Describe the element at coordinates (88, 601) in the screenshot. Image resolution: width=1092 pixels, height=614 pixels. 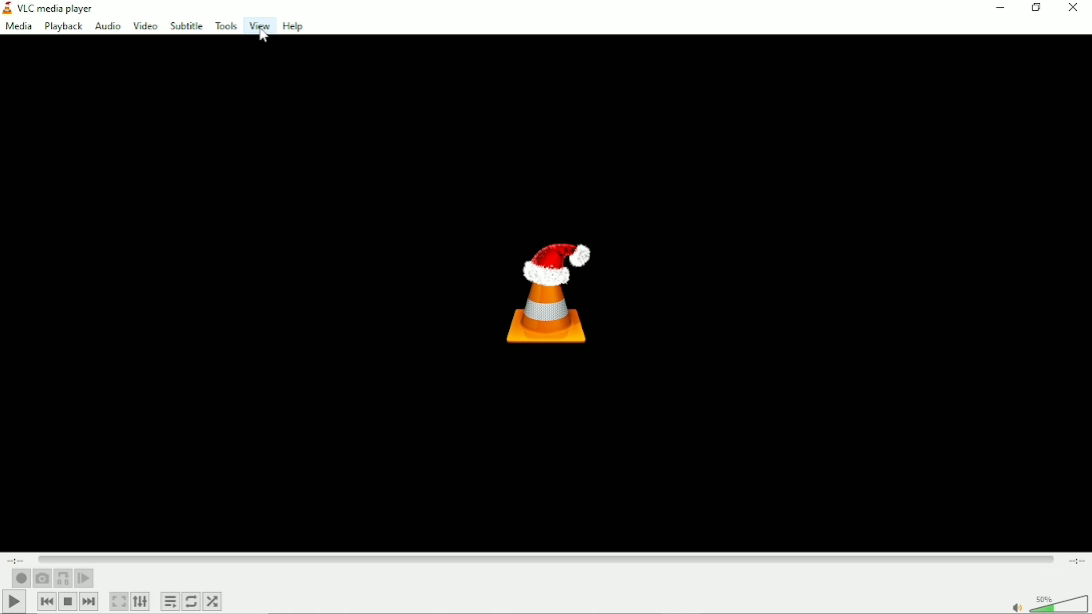
I see `Next` at that location.